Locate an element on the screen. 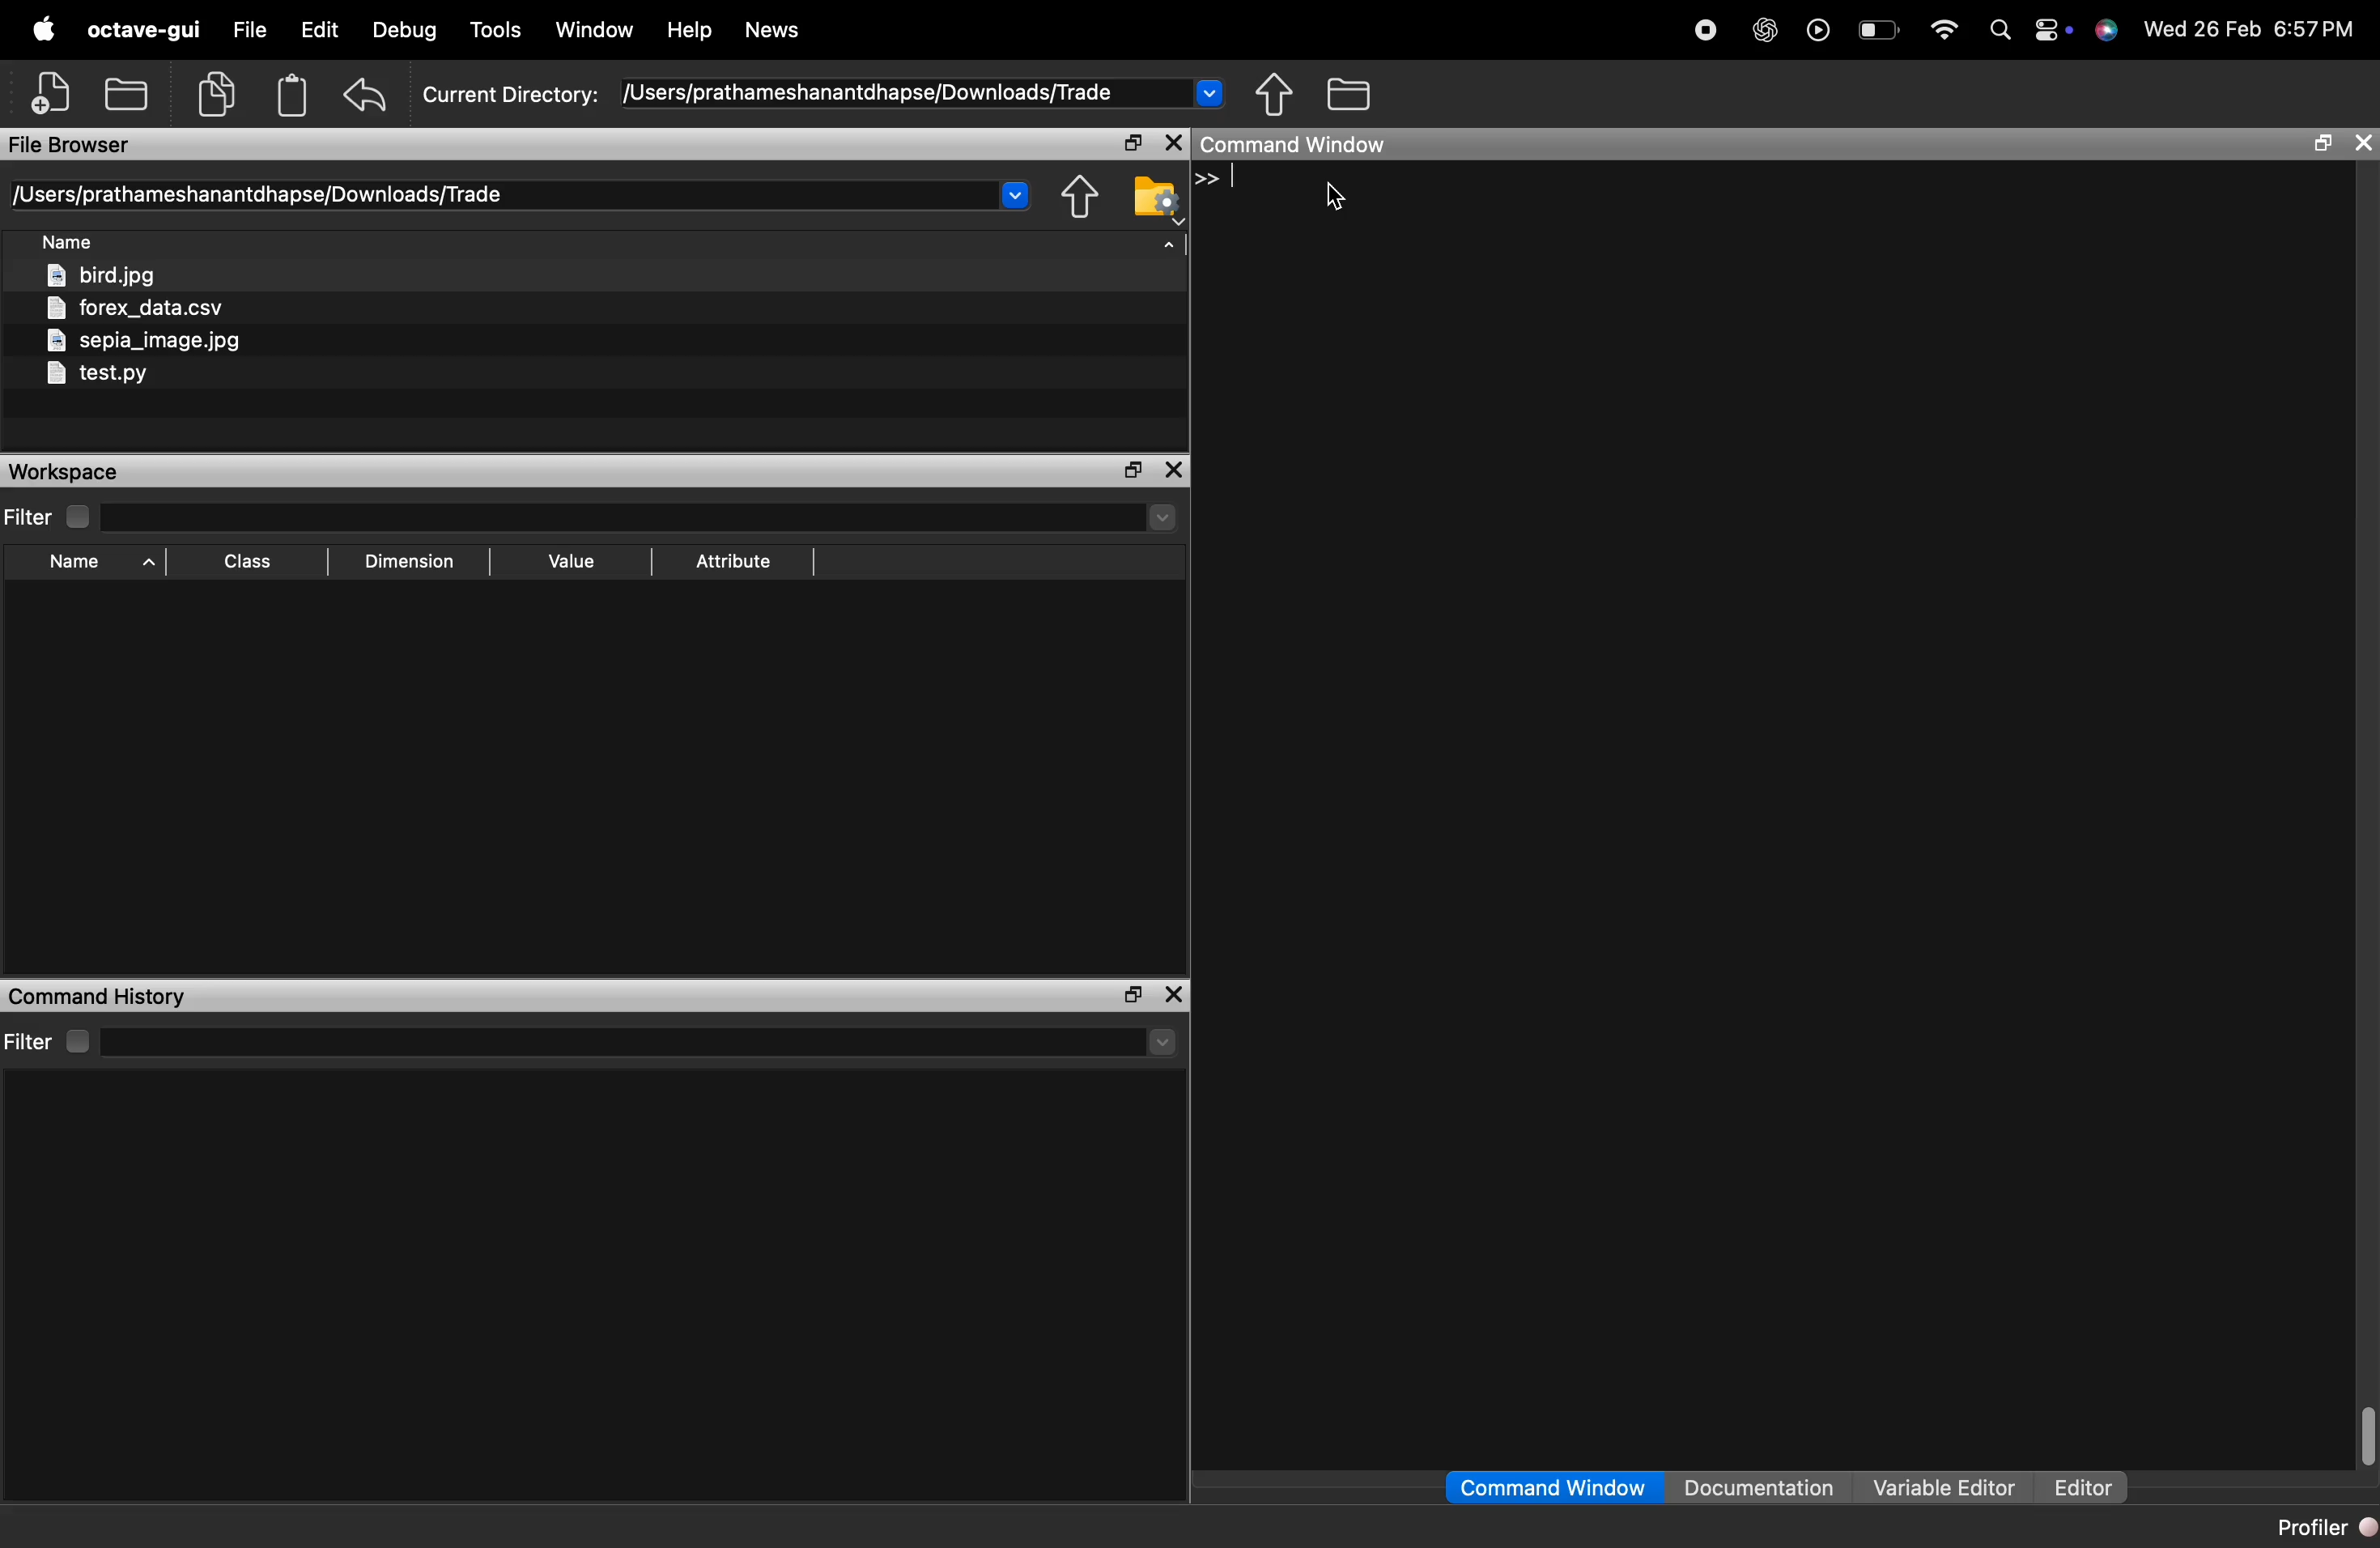 This screenshot has width=2380, height=1548. debug is located at coordinates (406, 31).